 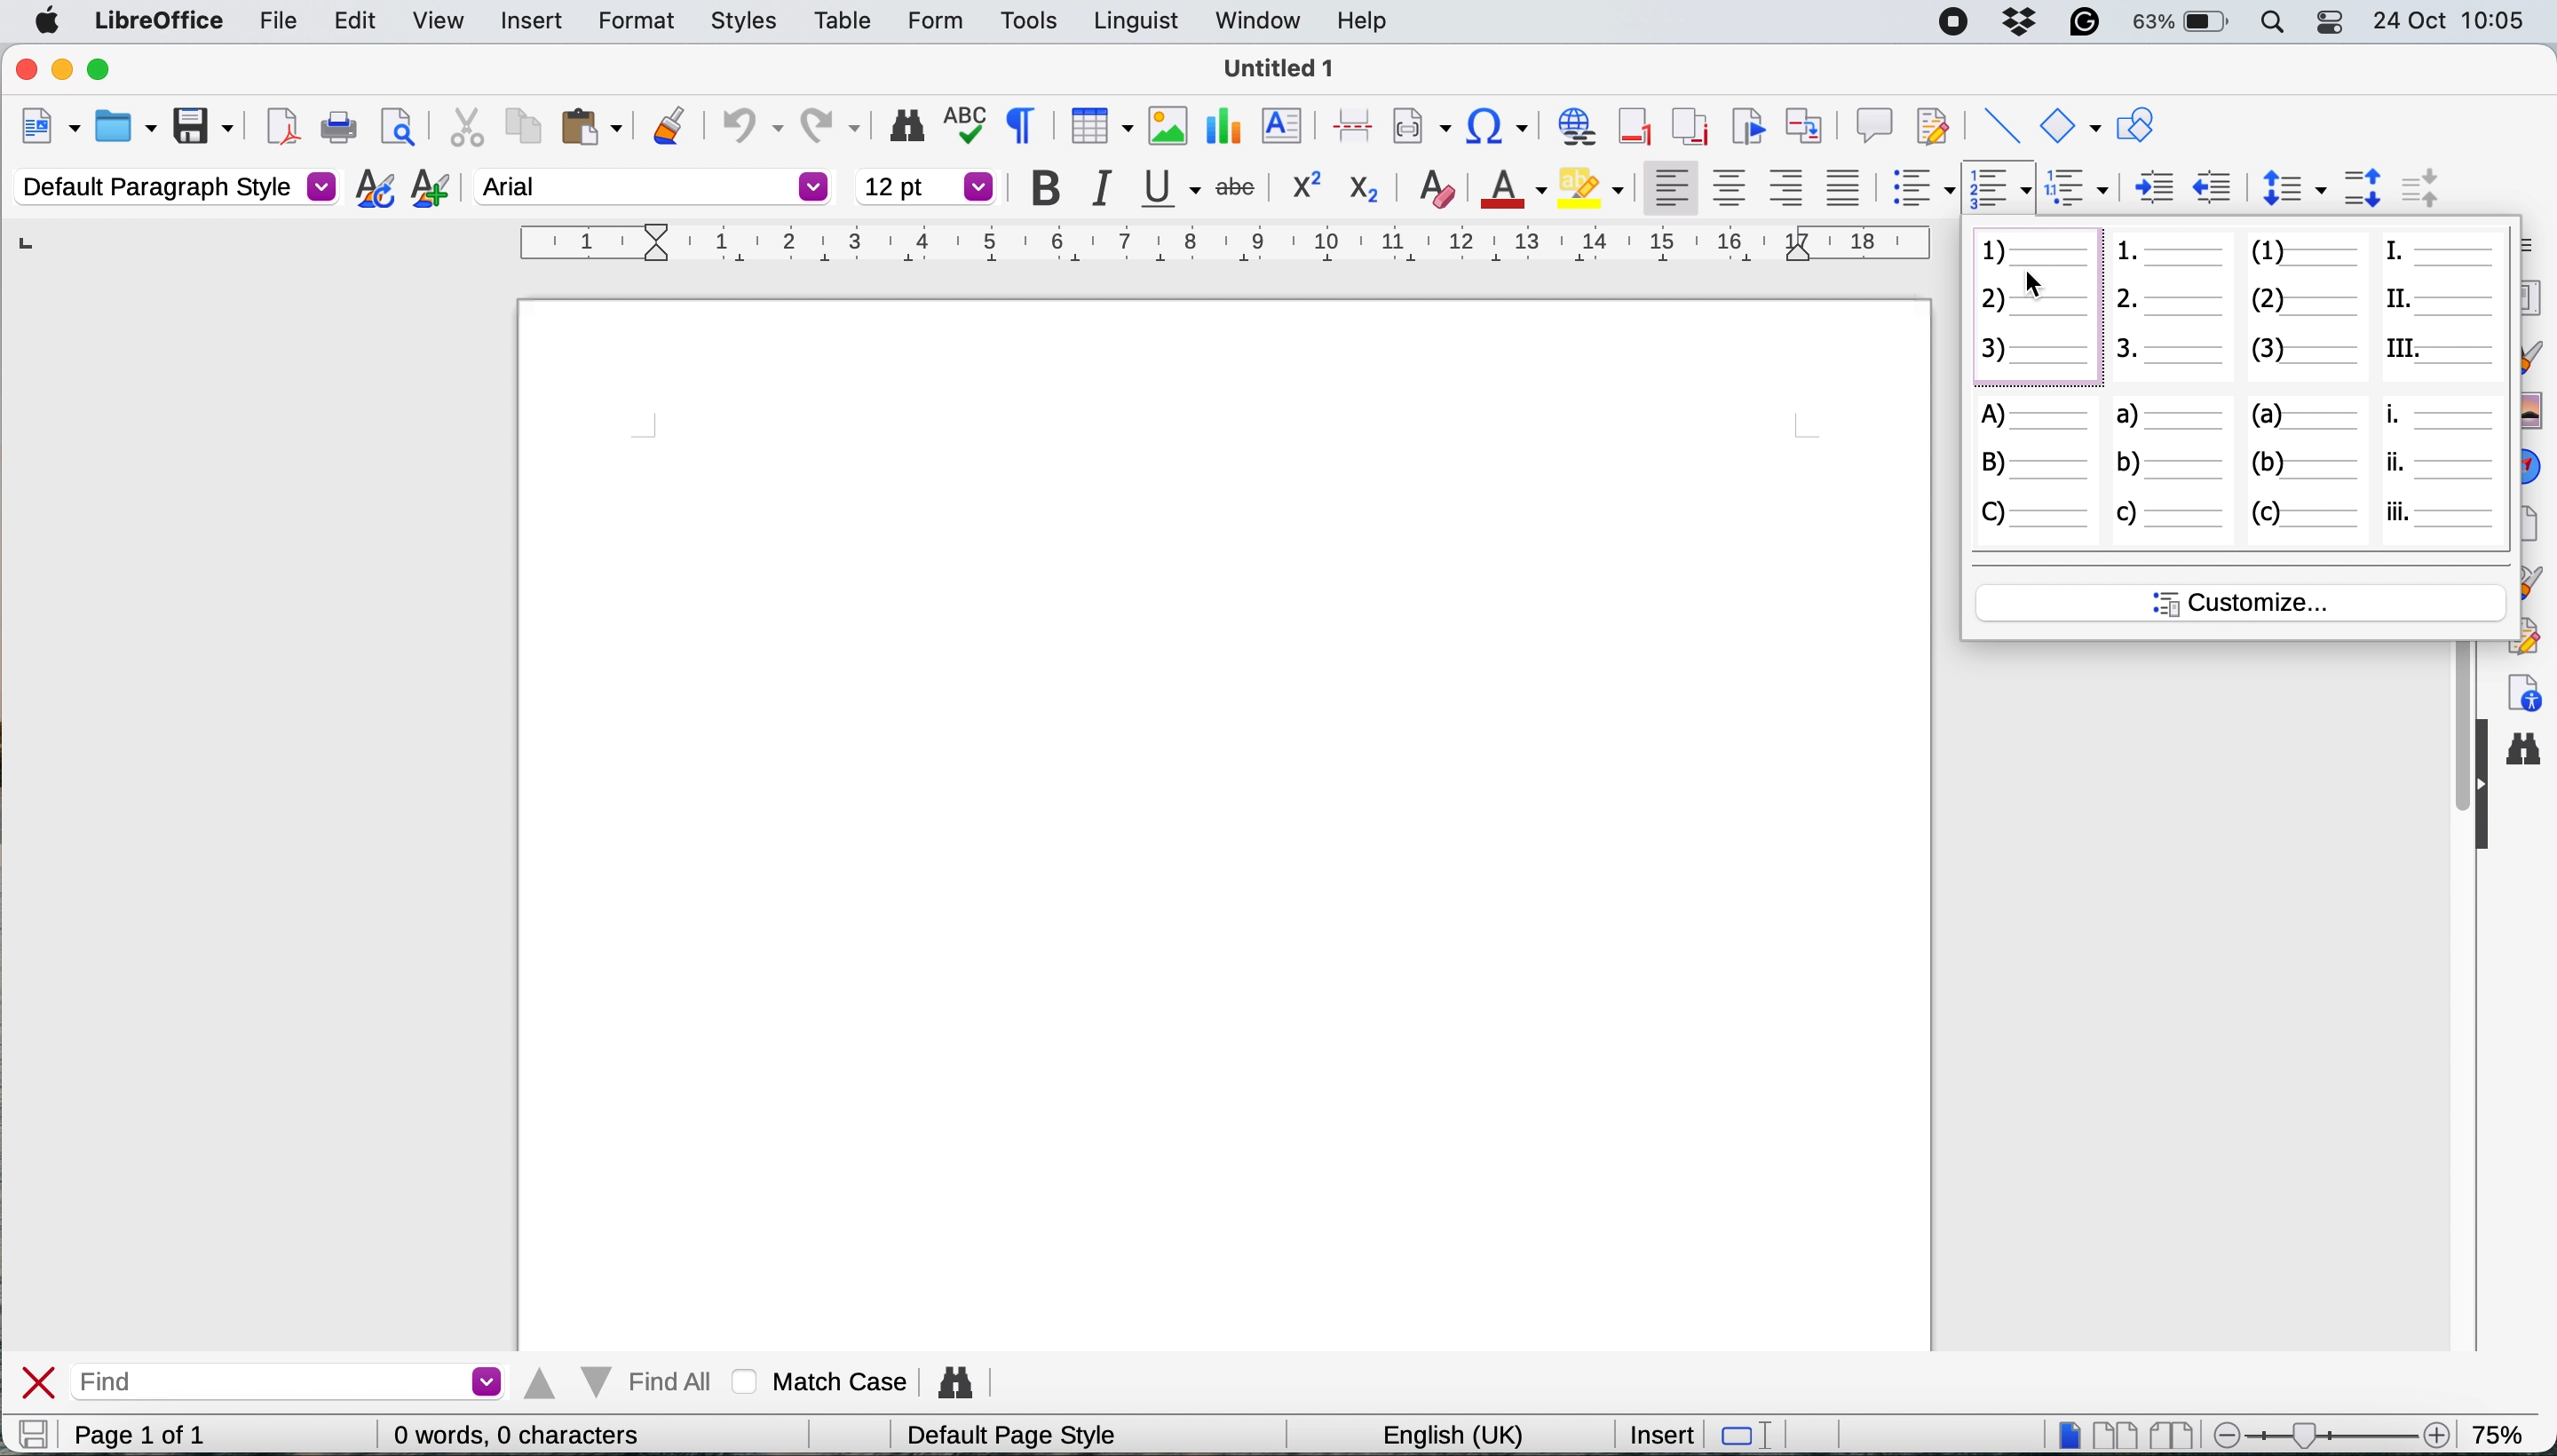 What do you see at coordinates (2270, 22) in the screenshot?
I see `spotlight search` at bounding box center [2270, 22].